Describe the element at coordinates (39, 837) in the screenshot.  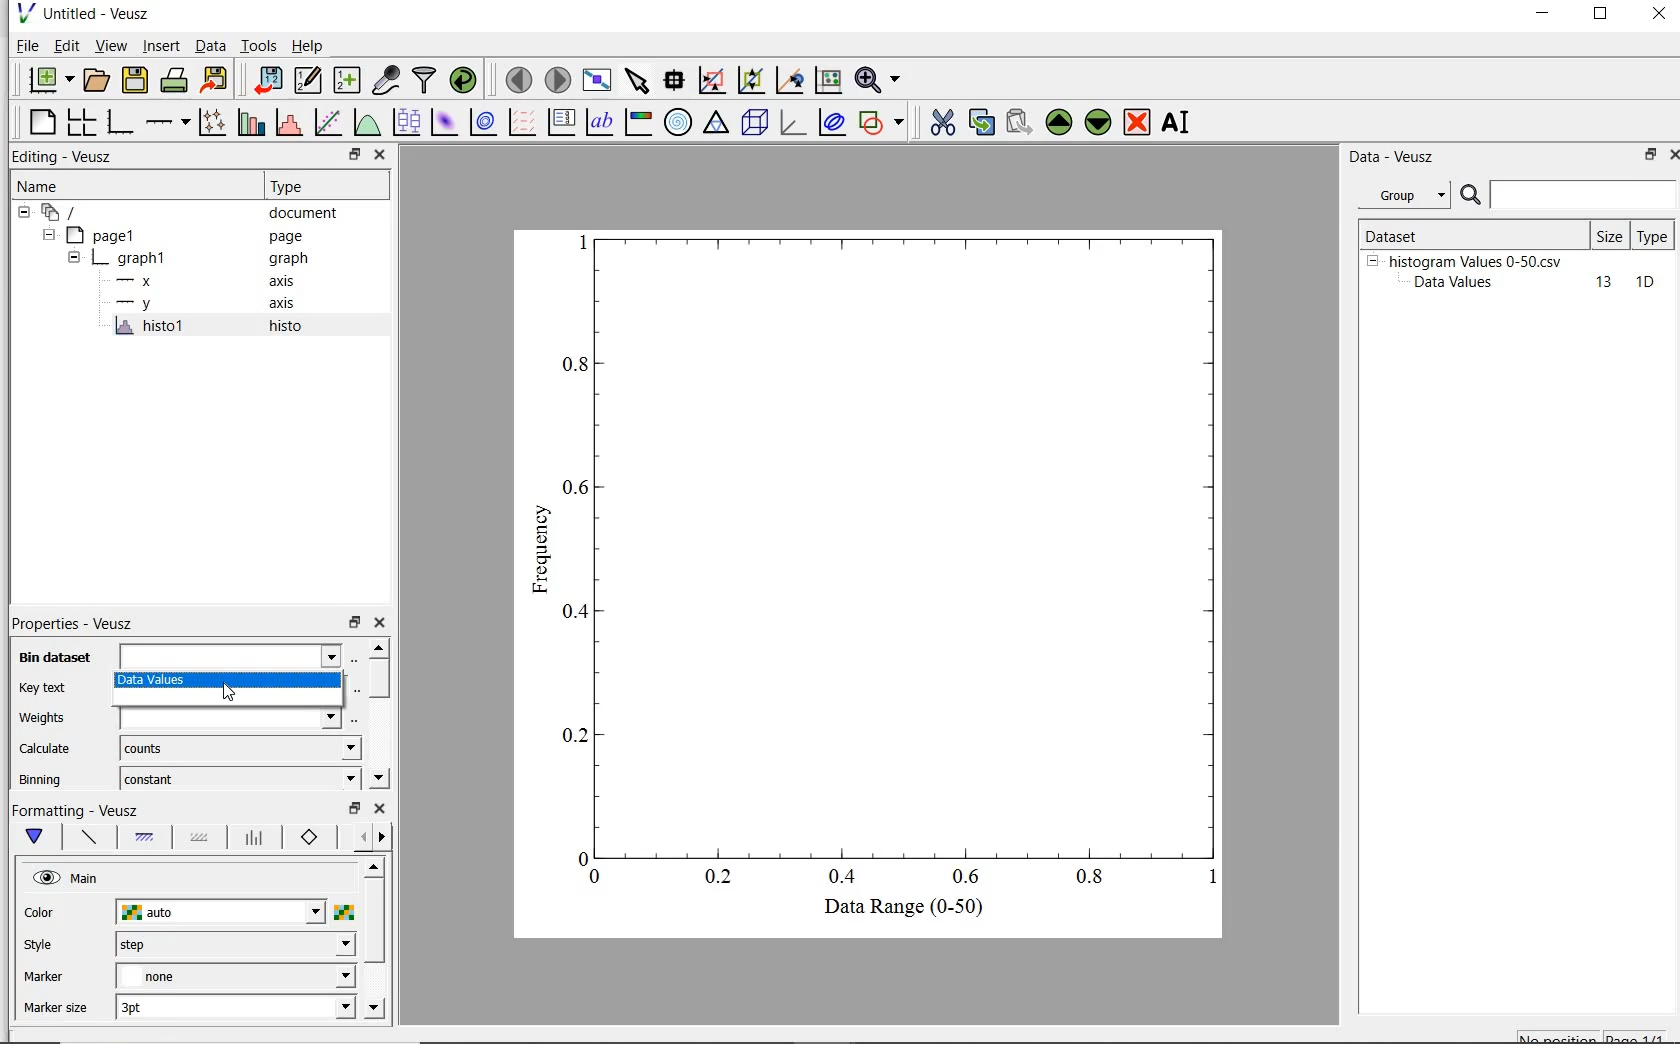
I see `main formatting` at that location.